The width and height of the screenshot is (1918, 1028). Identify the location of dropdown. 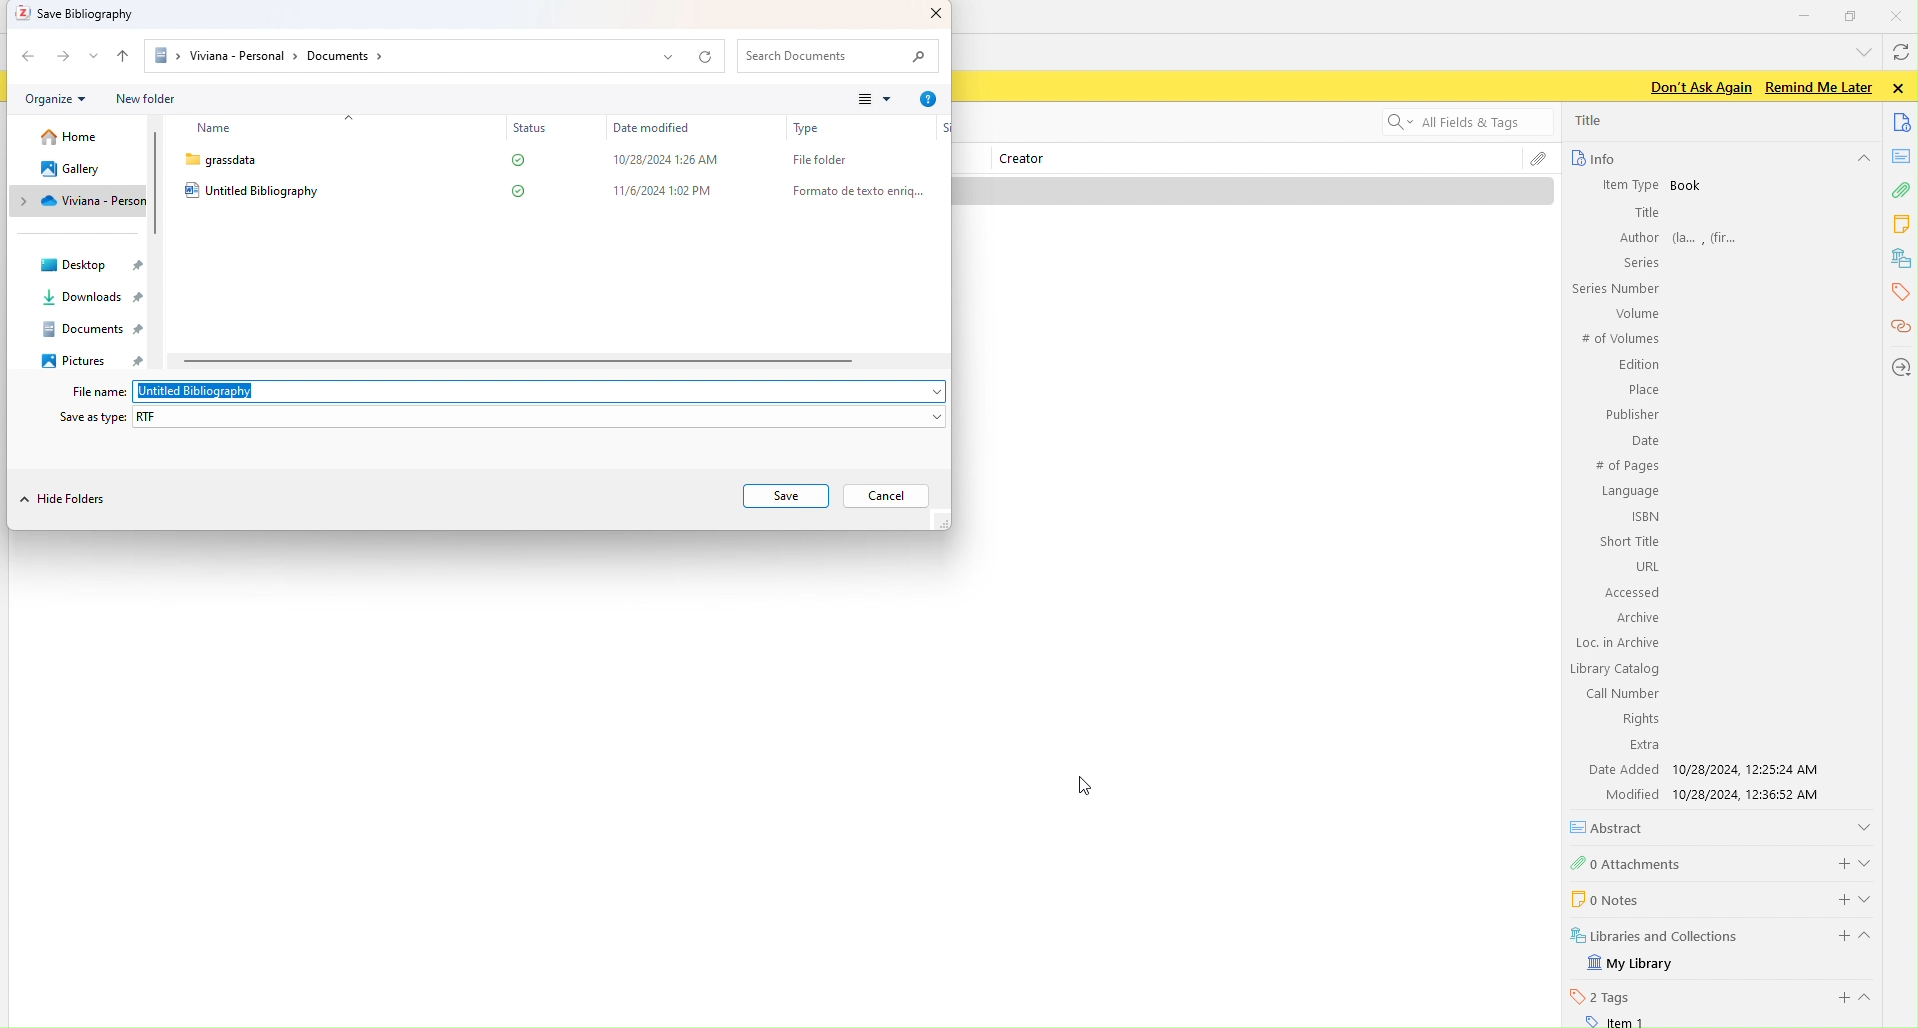
(1860, 51).